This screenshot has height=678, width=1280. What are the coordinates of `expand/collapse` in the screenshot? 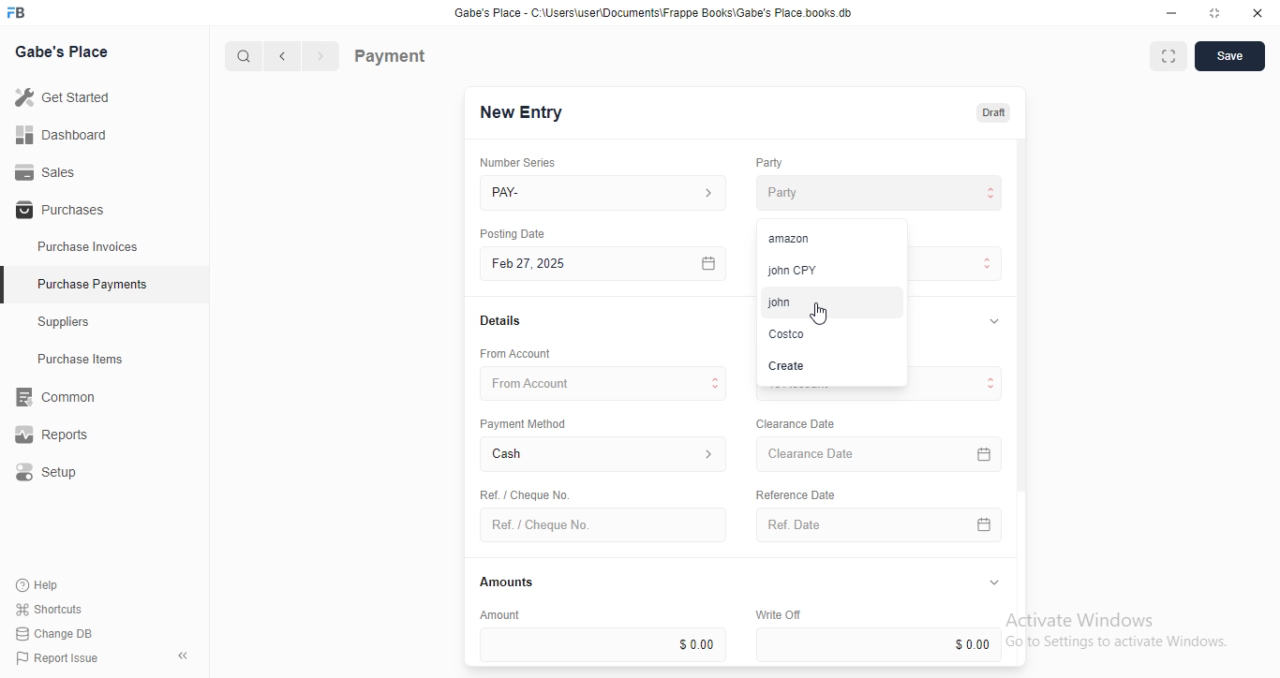 It's located at (990, 322).